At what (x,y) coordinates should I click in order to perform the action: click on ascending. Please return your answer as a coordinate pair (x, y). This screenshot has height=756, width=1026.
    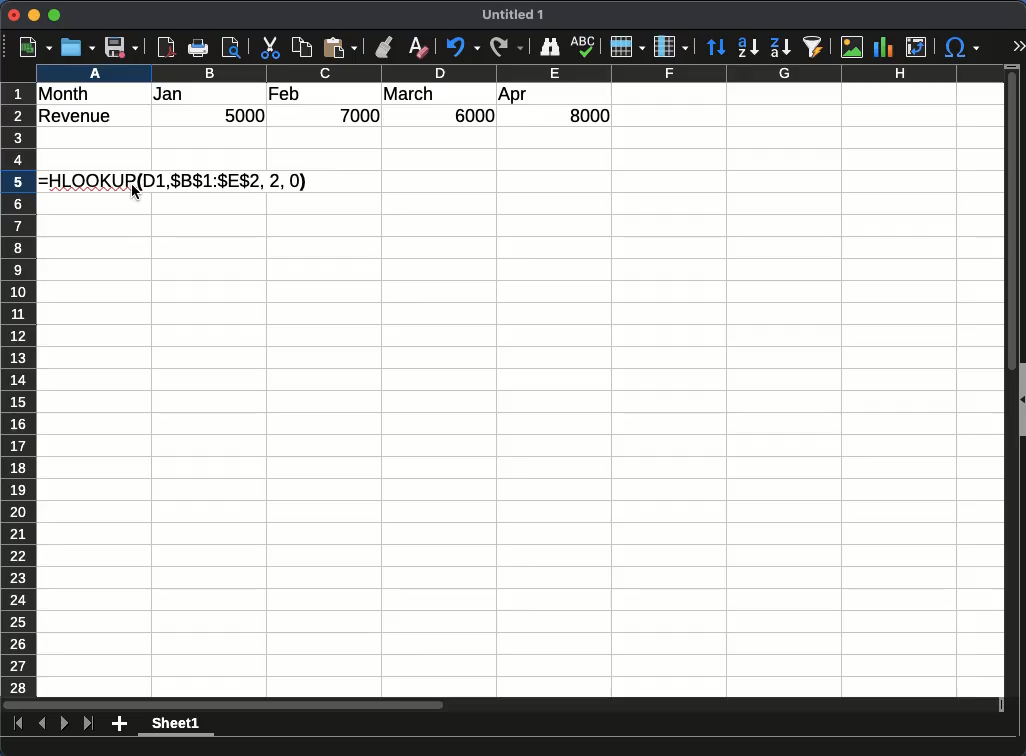
    Looking at the image, I should click on (746, 48).